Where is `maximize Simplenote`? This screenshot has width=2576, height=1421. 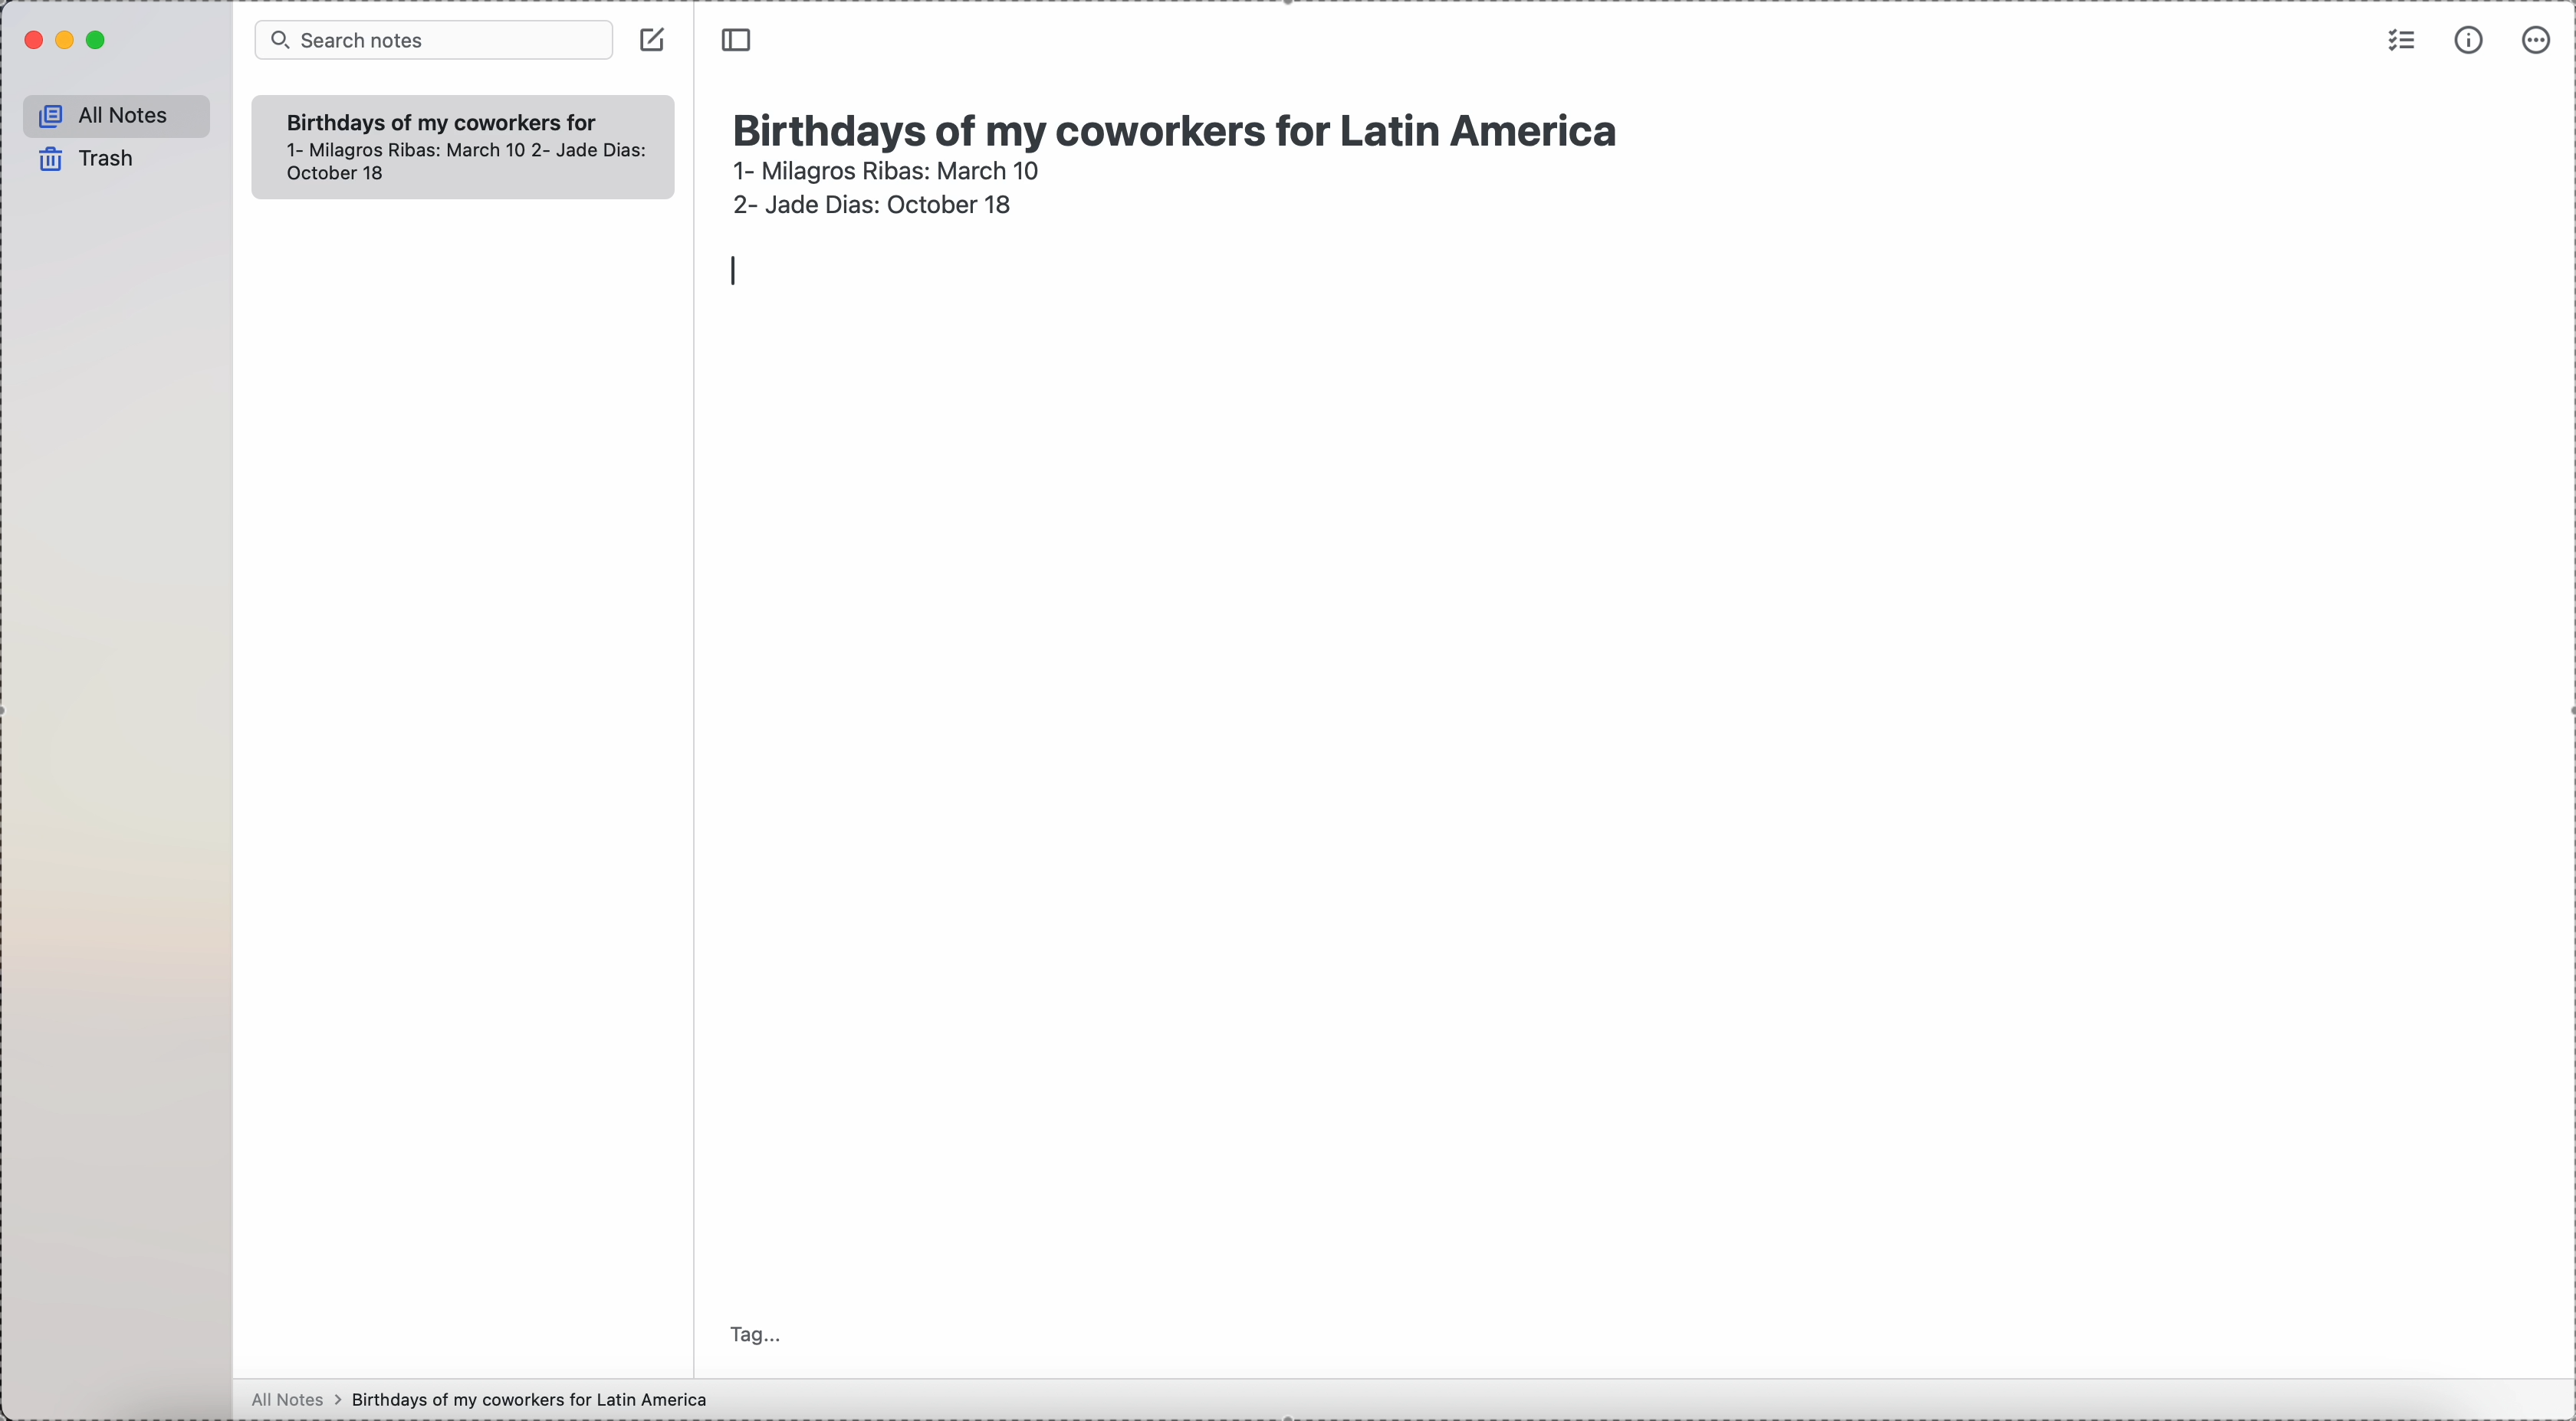 maximize Simplenote is located at coordinates (98, 41).